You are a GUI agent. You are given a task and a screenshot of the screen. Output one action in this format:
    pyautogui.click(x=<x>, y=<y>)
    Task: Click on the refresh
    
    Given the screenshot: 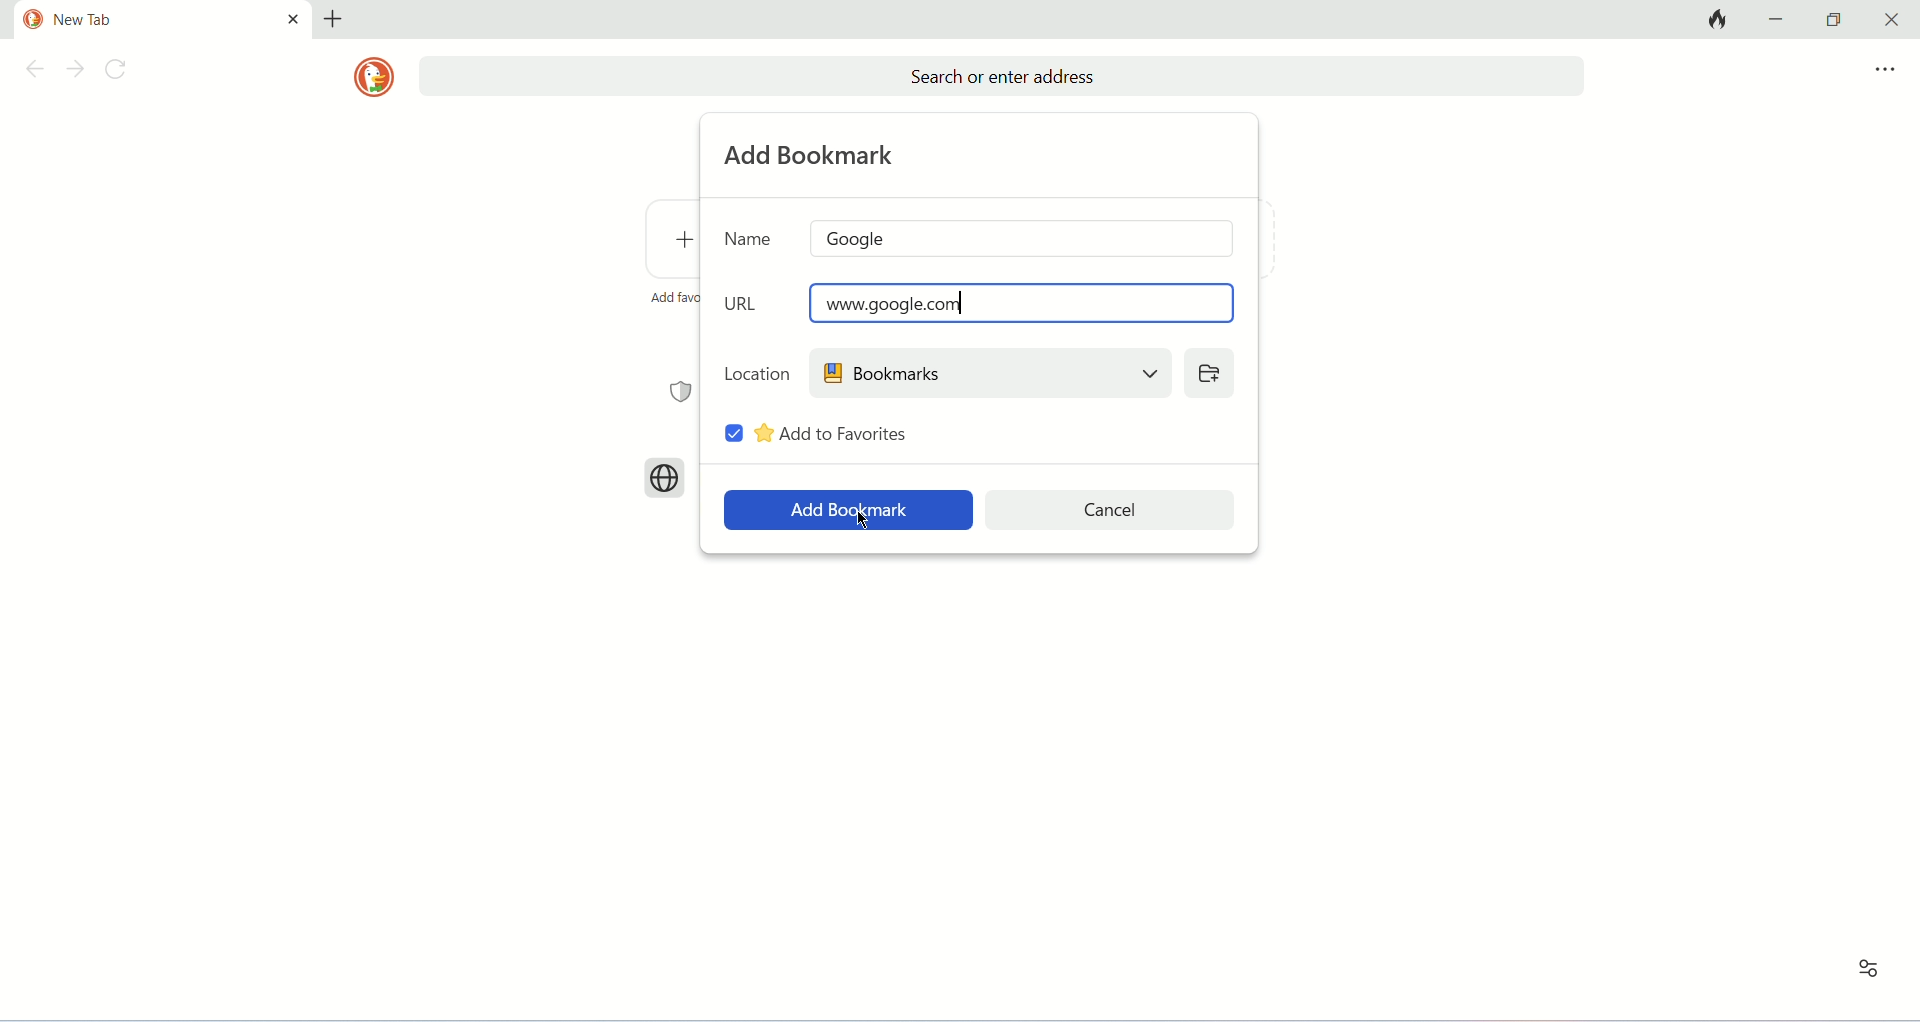 What is the action you would take?
    pyautogui.click(x=121, y=72)
    